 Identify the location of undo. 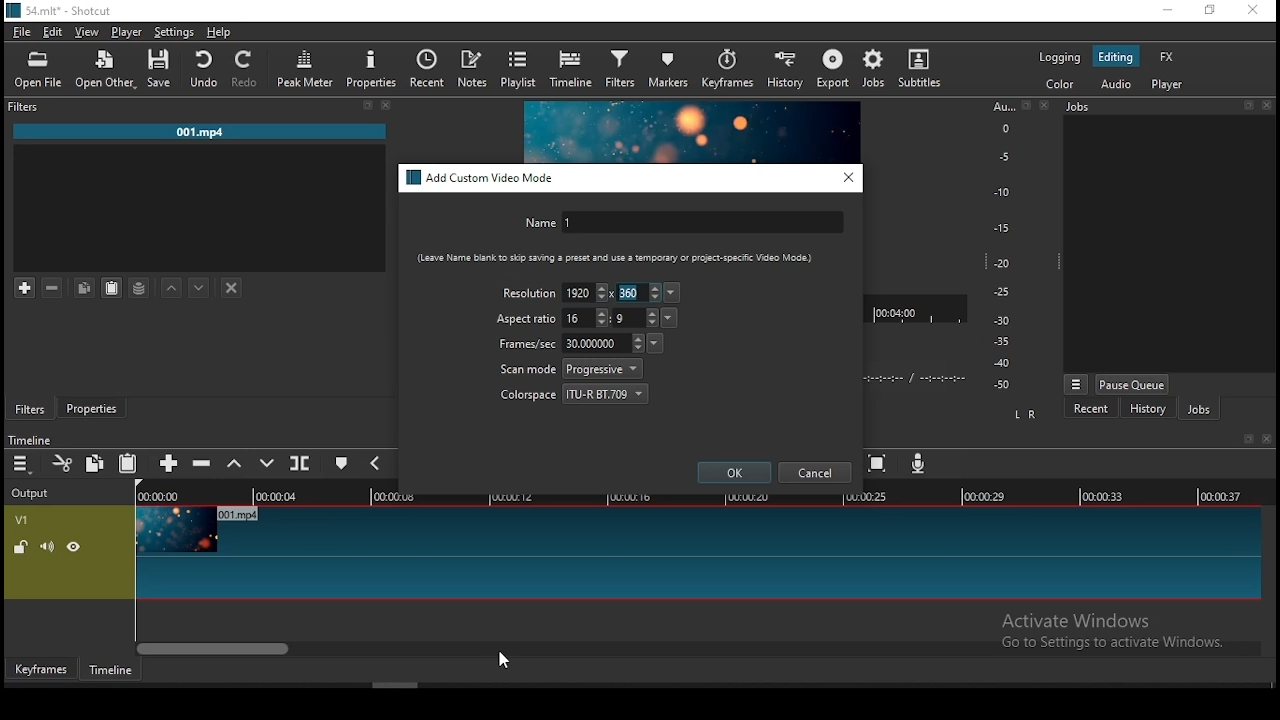
(205, 69).